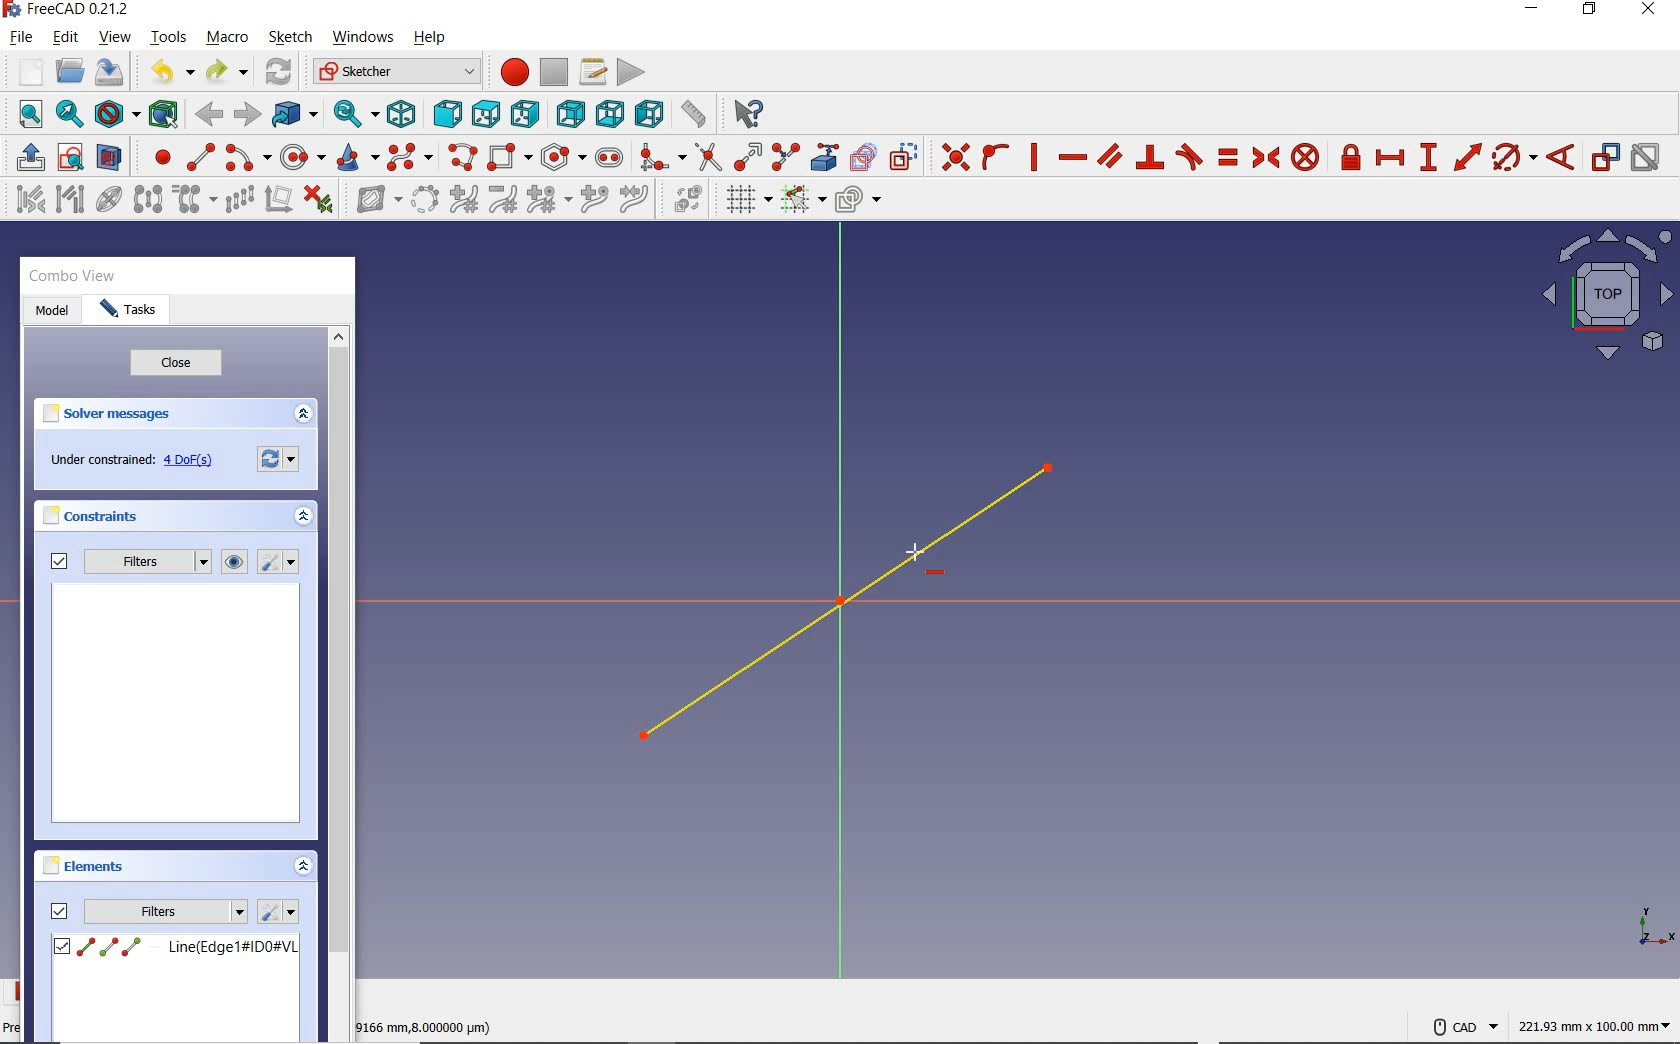 The height and width of the screenshot is (1044, 1680). I want to click on CREATE EXTERNAL GEOMETRY, so click(827, 155).